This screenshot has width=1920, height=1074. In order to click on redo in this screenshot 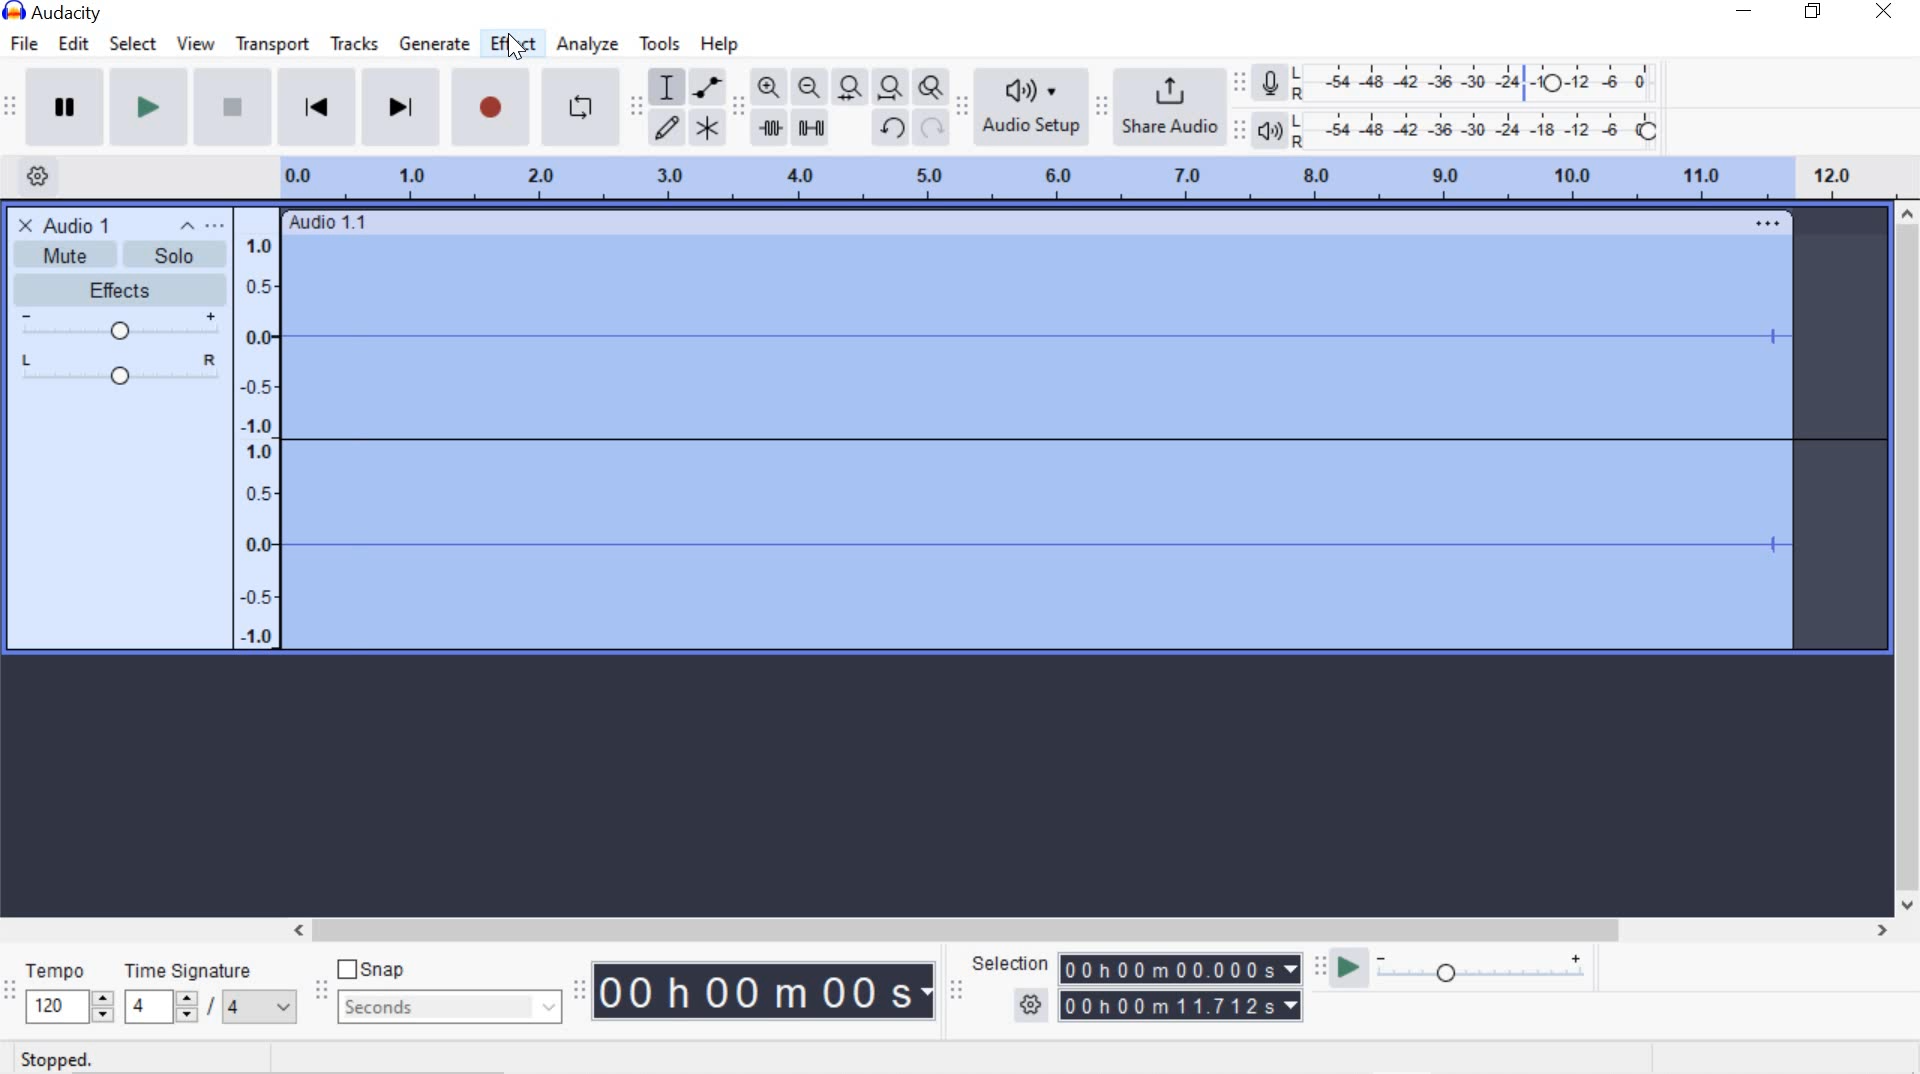, I will do `click(932, 129)`.